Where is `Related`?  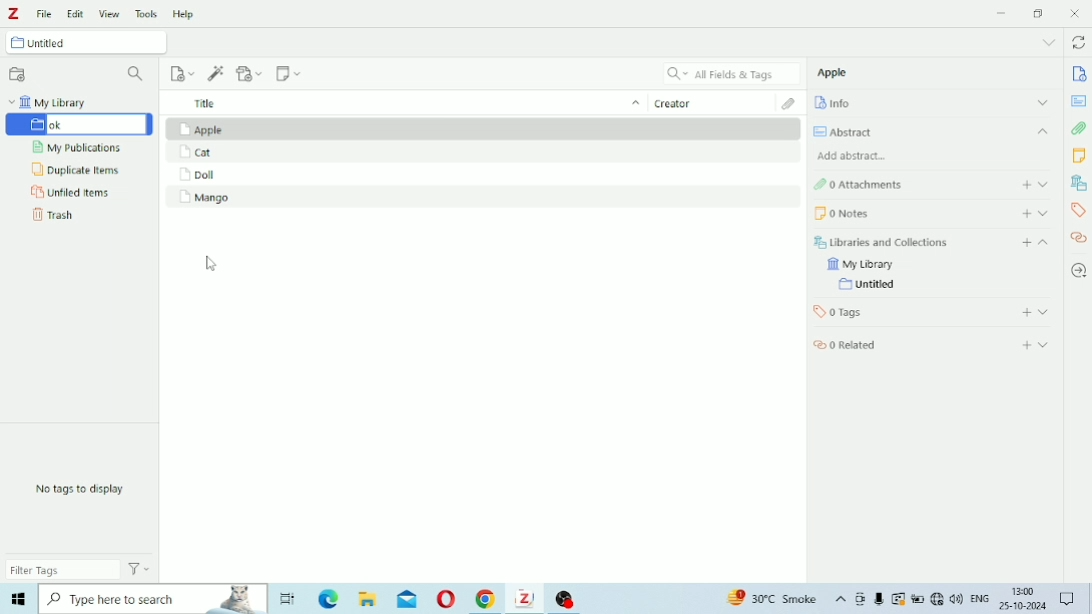
Related is located at coordinates (1079, 236).